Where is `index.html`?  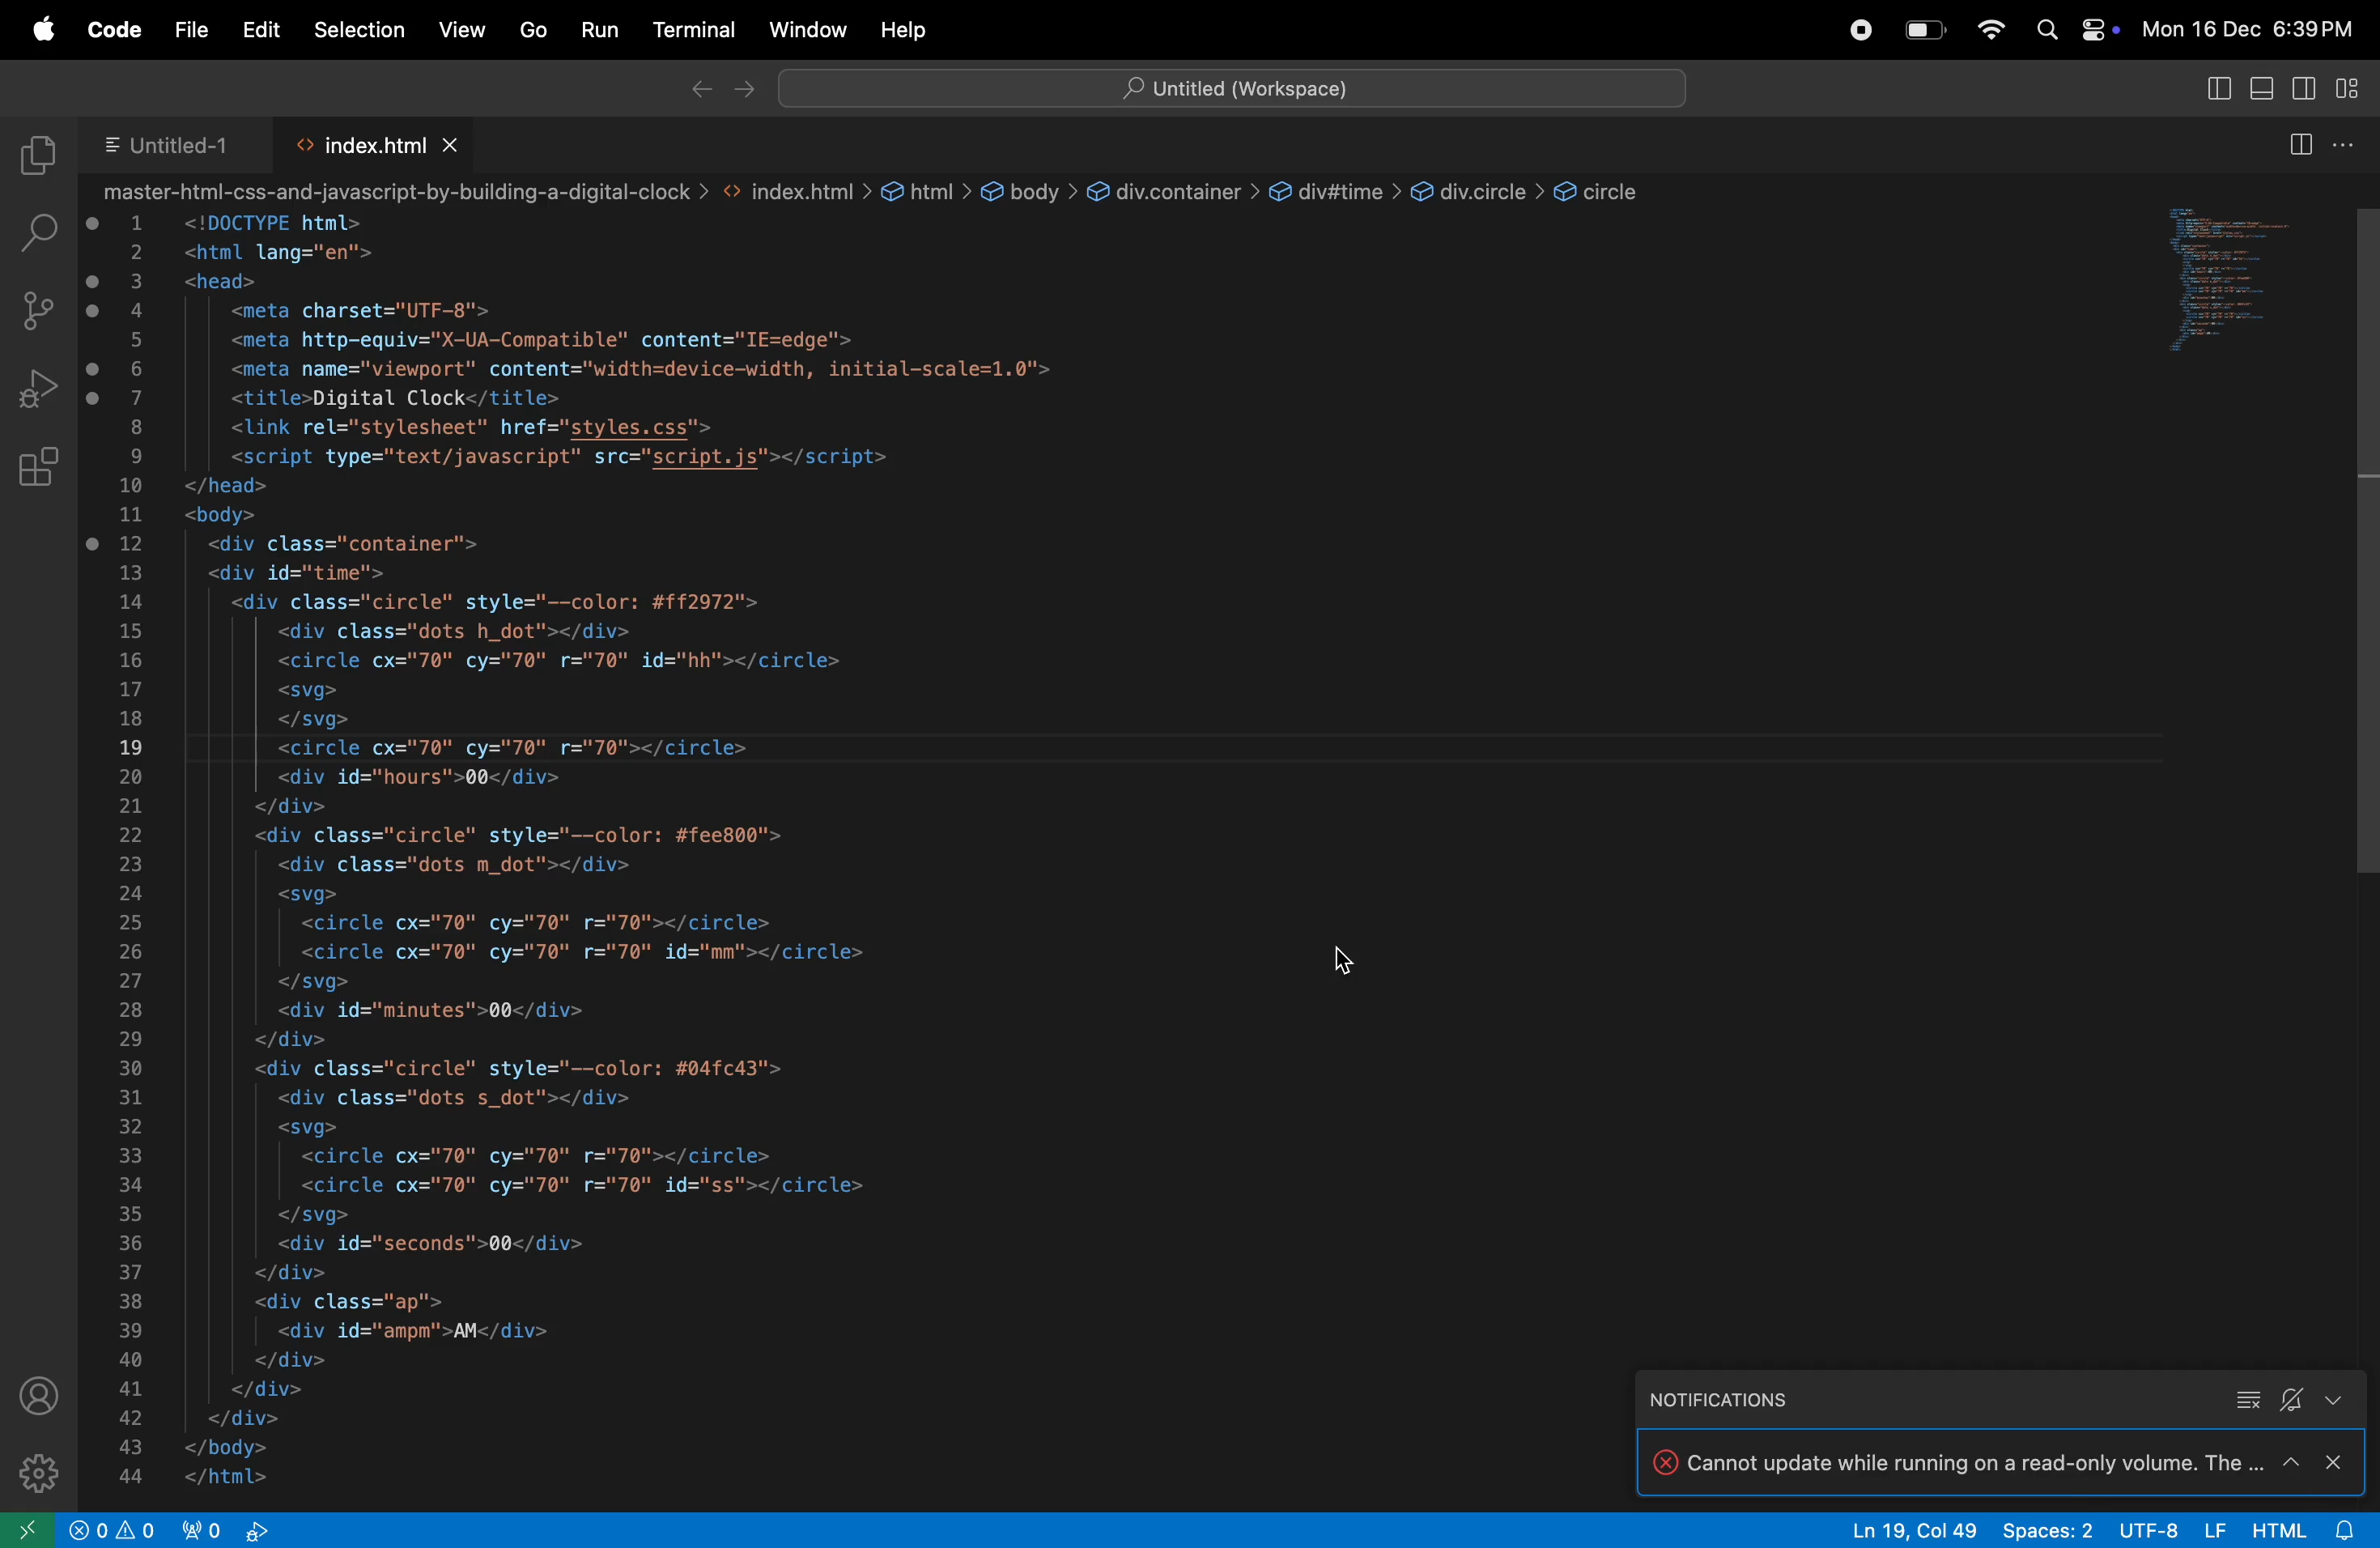 index.html is located at coordinates (378, 142).